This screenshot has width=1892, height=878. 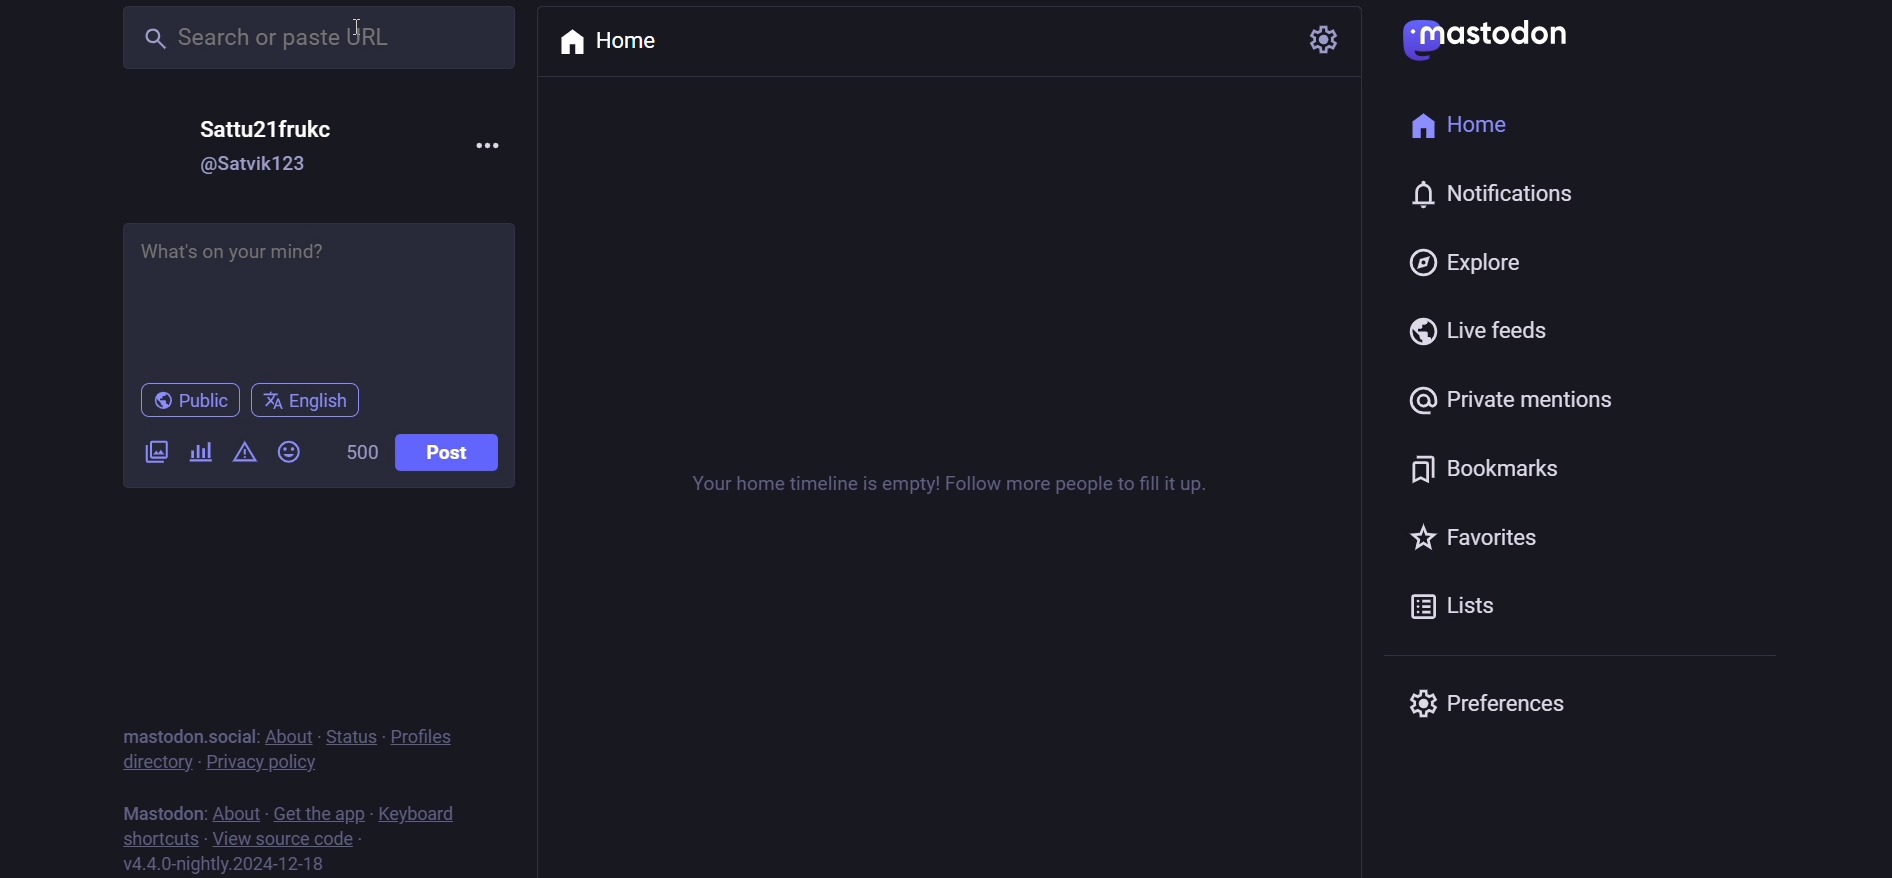 What do you see at coordinates (287, 451) in the screenshot?
I see `emoji` at bounding box center [287, 451].